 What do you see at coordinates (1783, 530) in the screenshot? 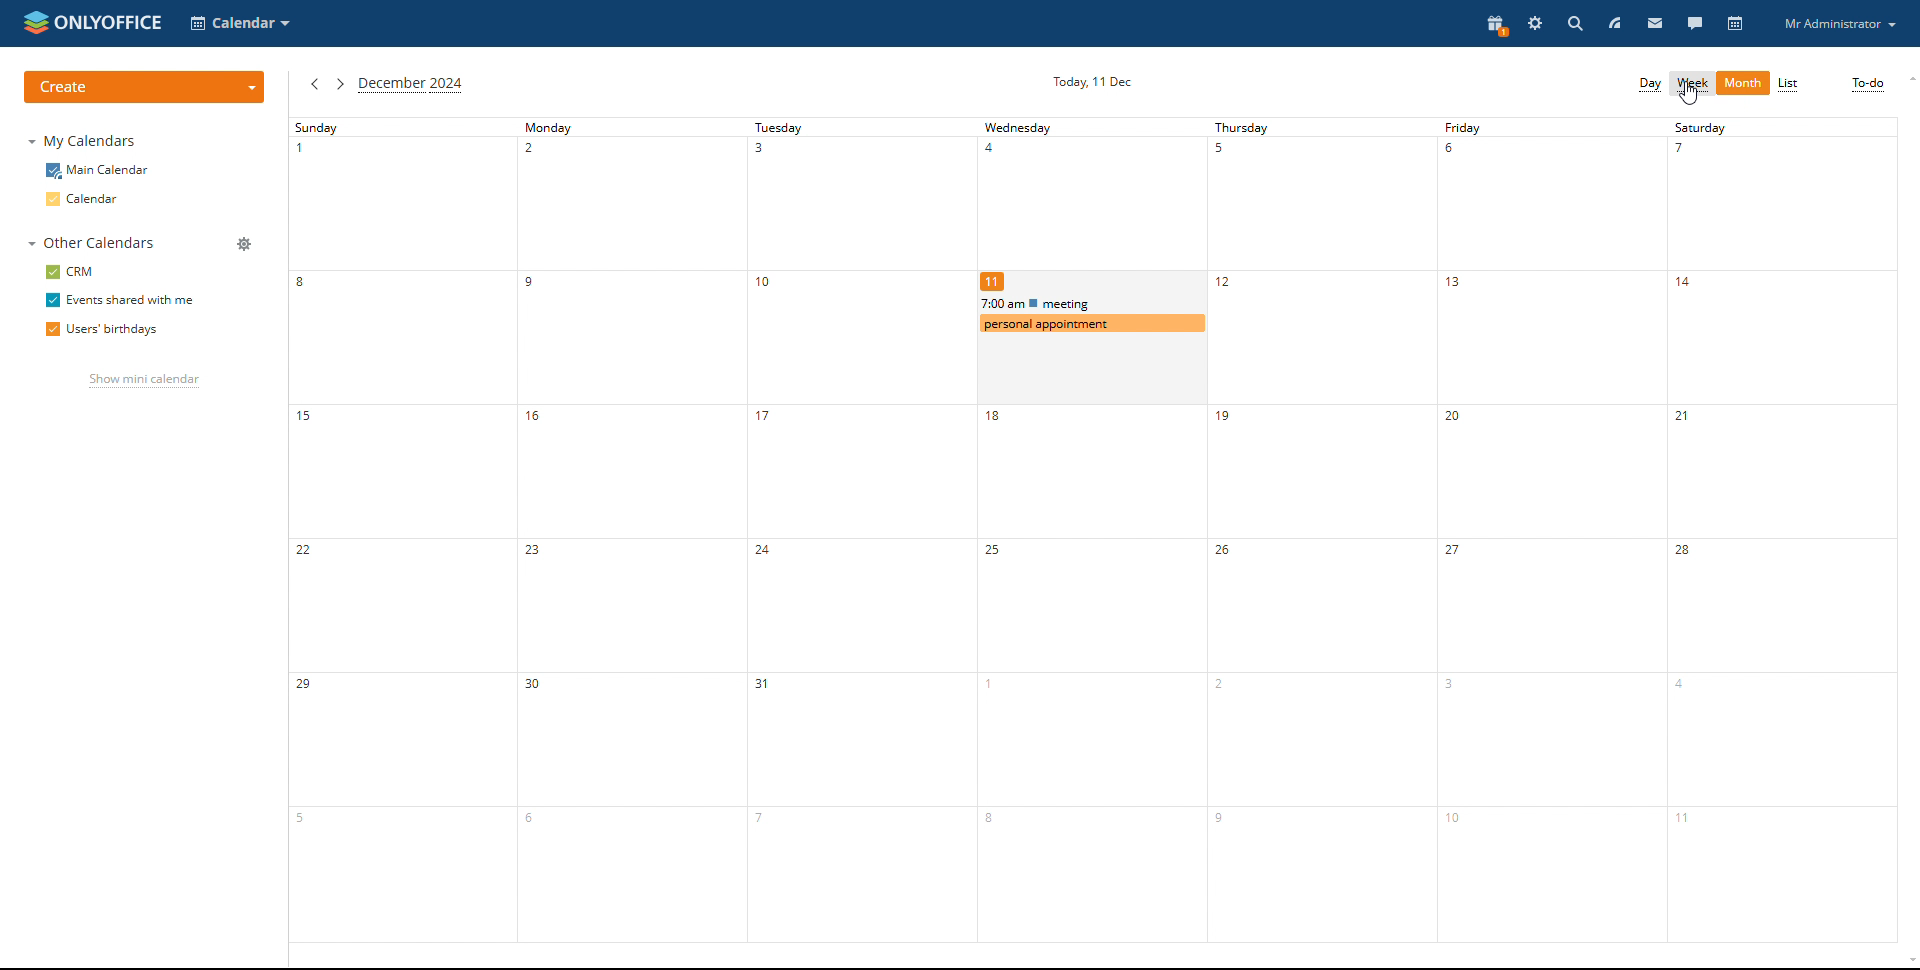
I see `saturday` at bounding box center [1783, 530].